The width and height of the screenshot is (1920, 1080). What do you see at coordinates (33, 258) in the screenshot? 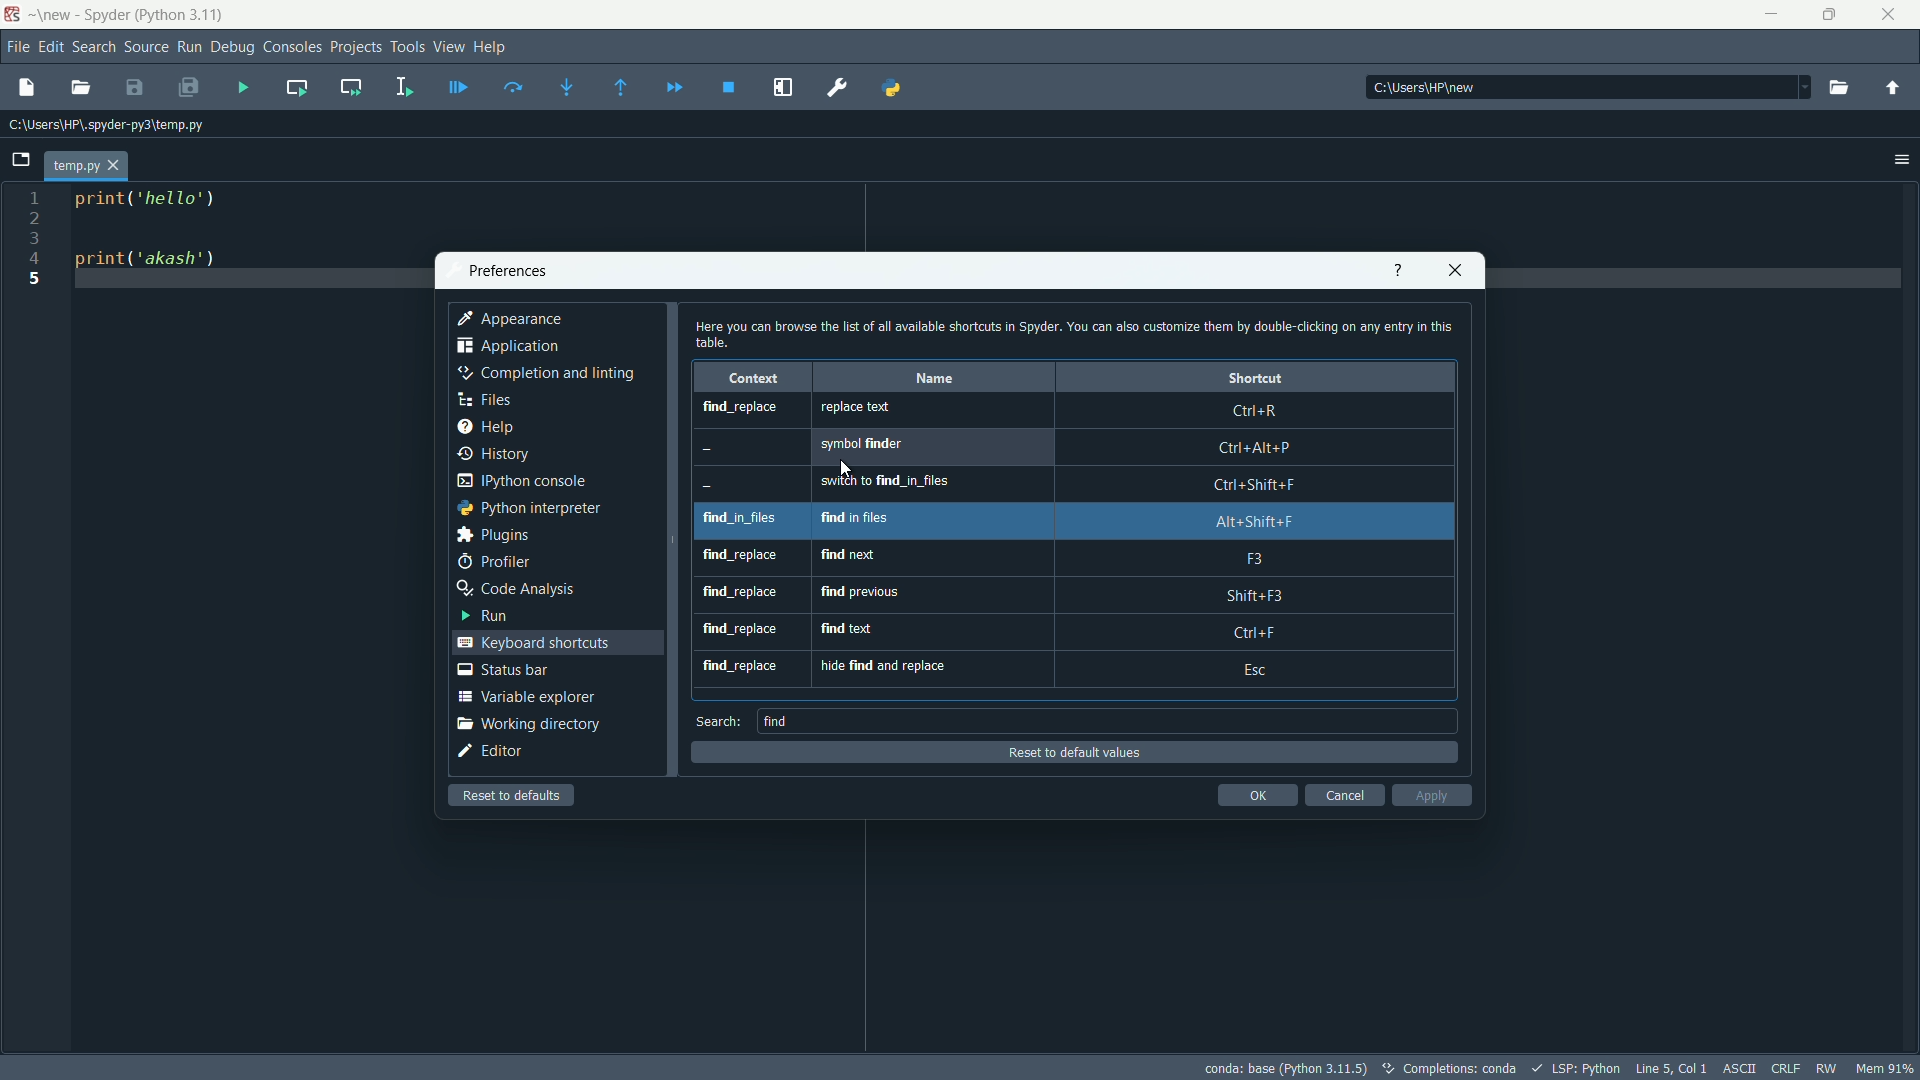
I see `4` at bounding box center [33, 258].